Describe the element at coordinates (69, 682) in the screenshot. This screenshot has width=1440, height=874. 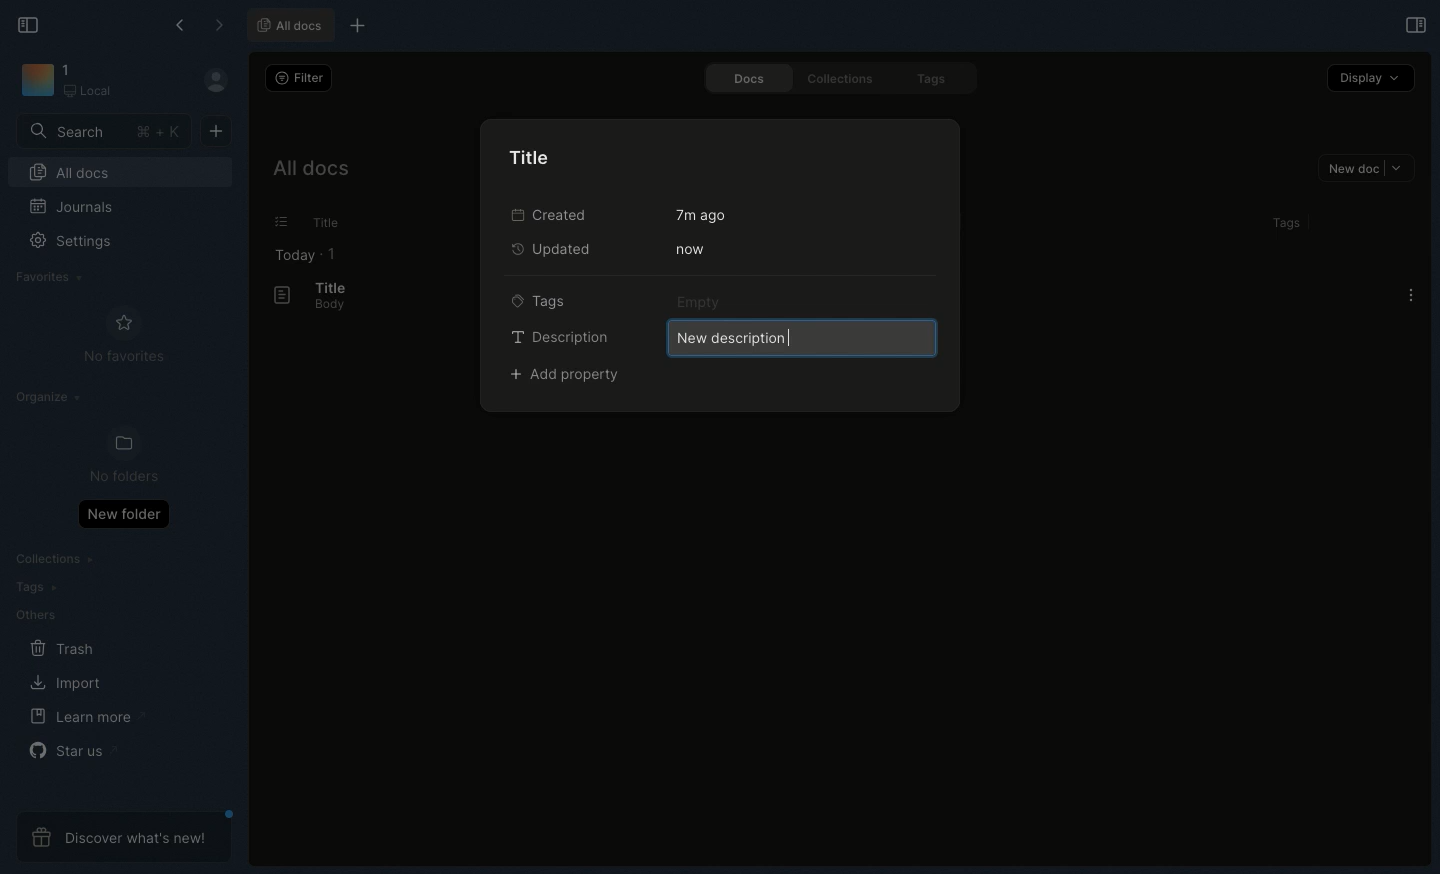
I see `Import` at that location.